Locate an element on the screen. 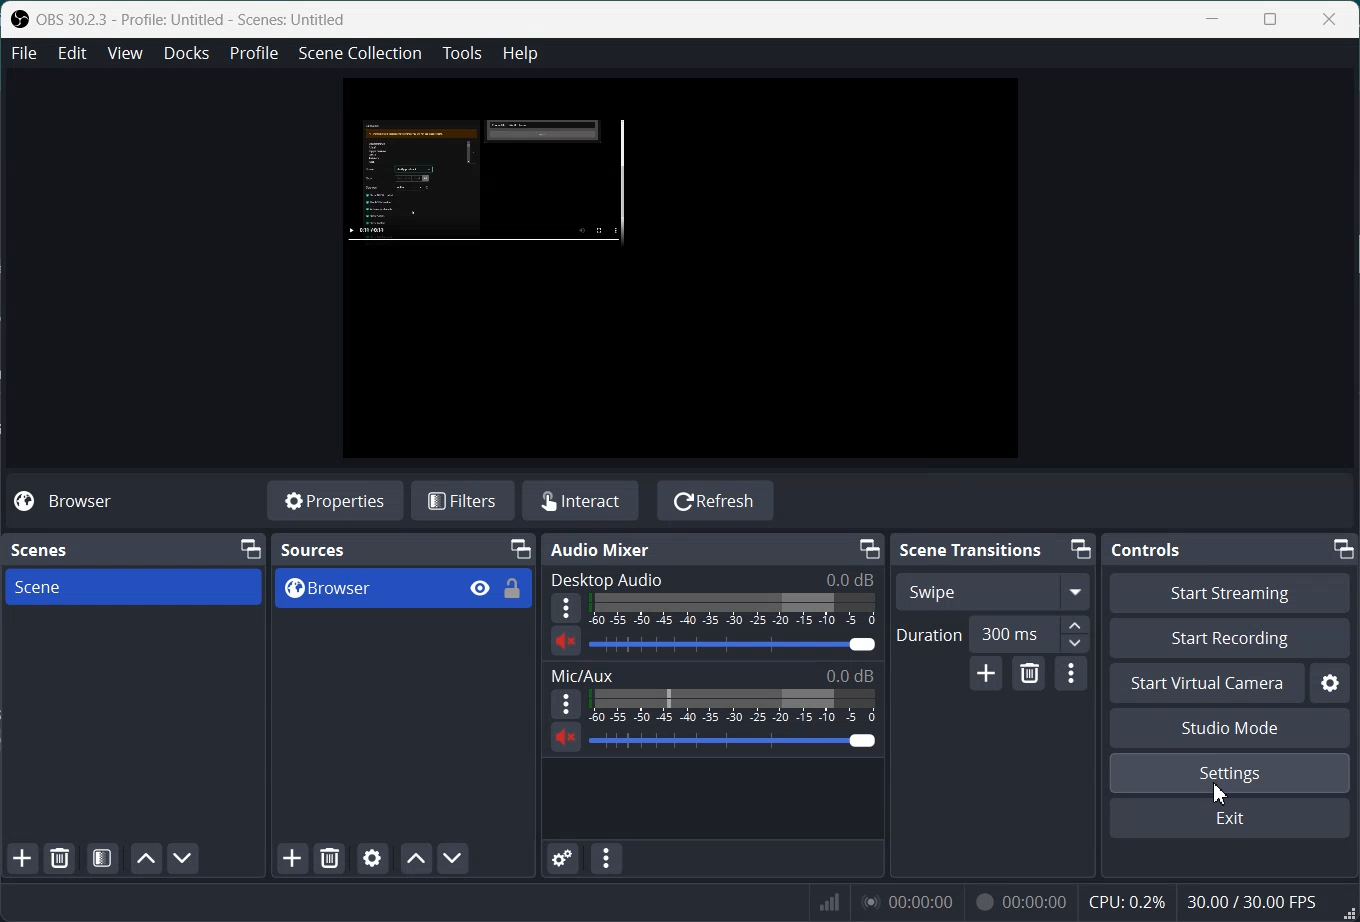  Open Scene Filter is located at coordinates (102, 858).